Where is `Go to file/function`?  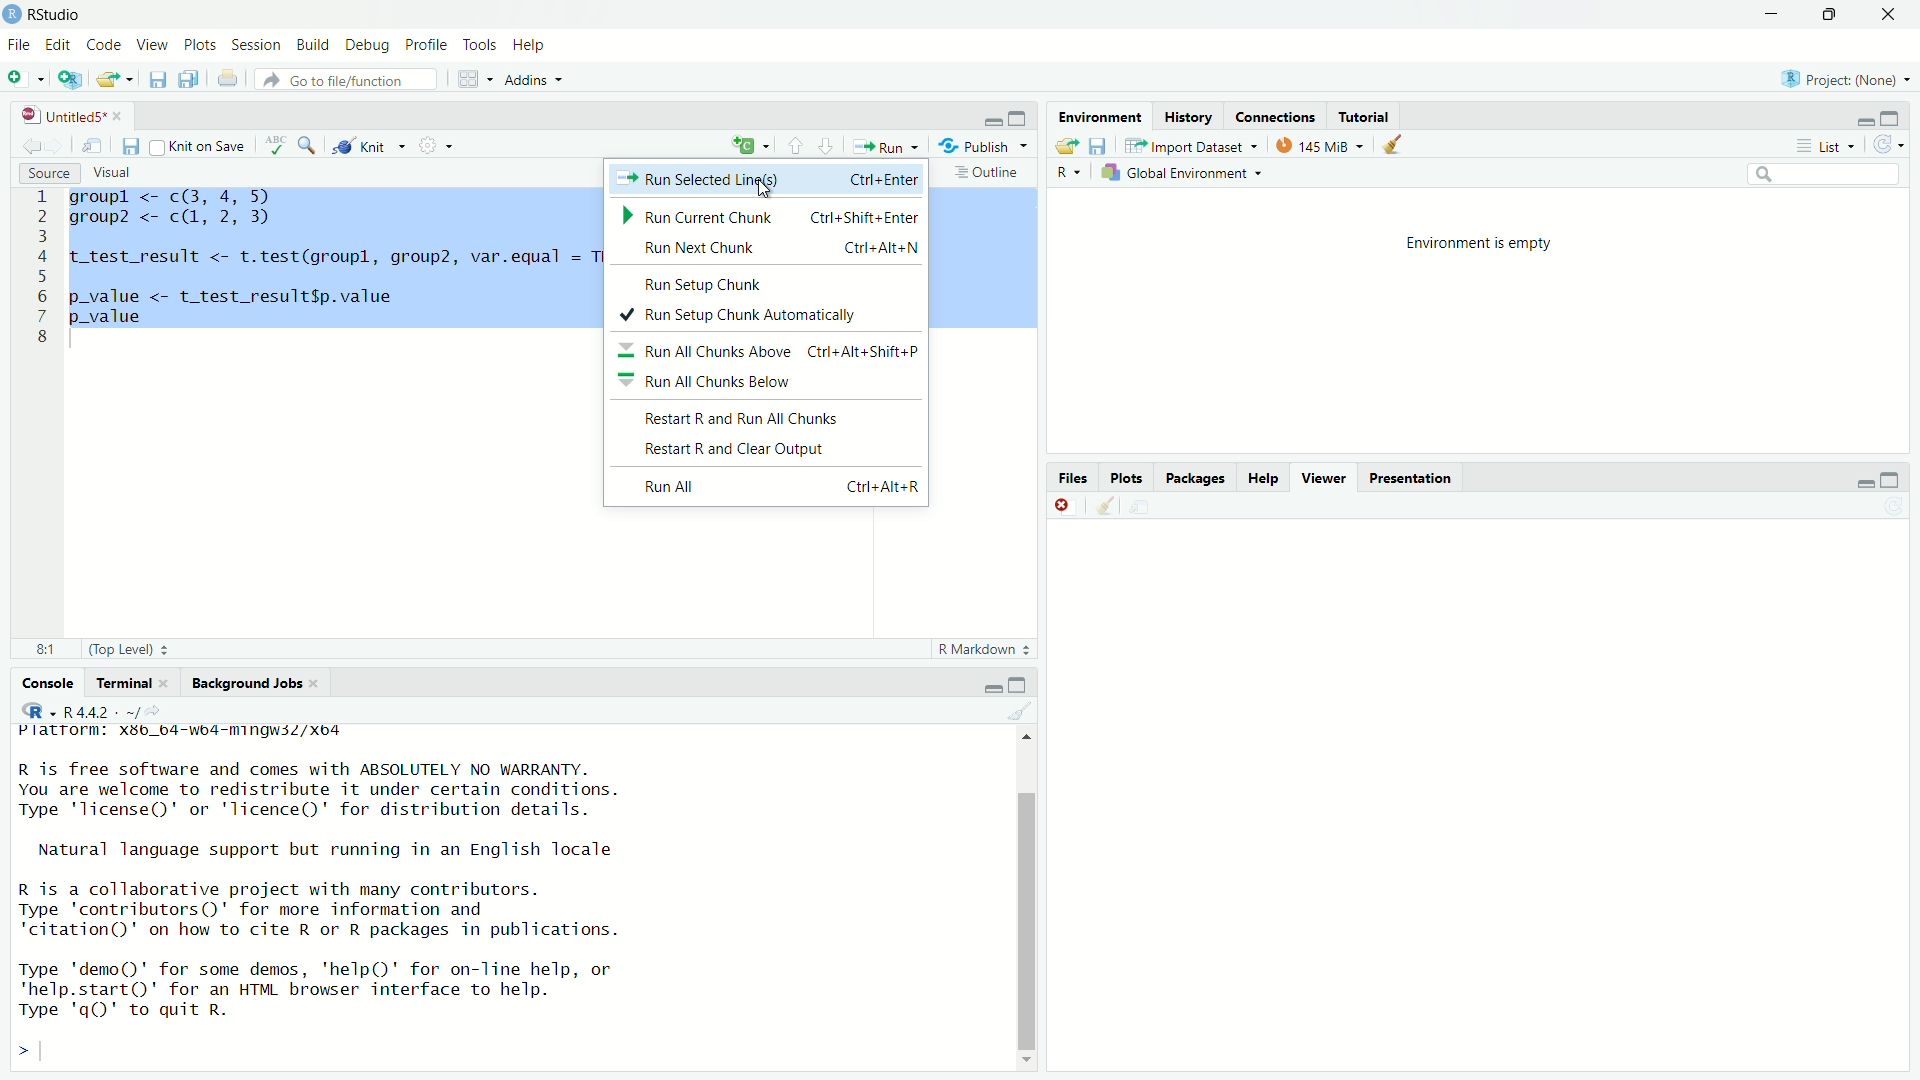 Go to file/function is located at coordinates (350, 80).